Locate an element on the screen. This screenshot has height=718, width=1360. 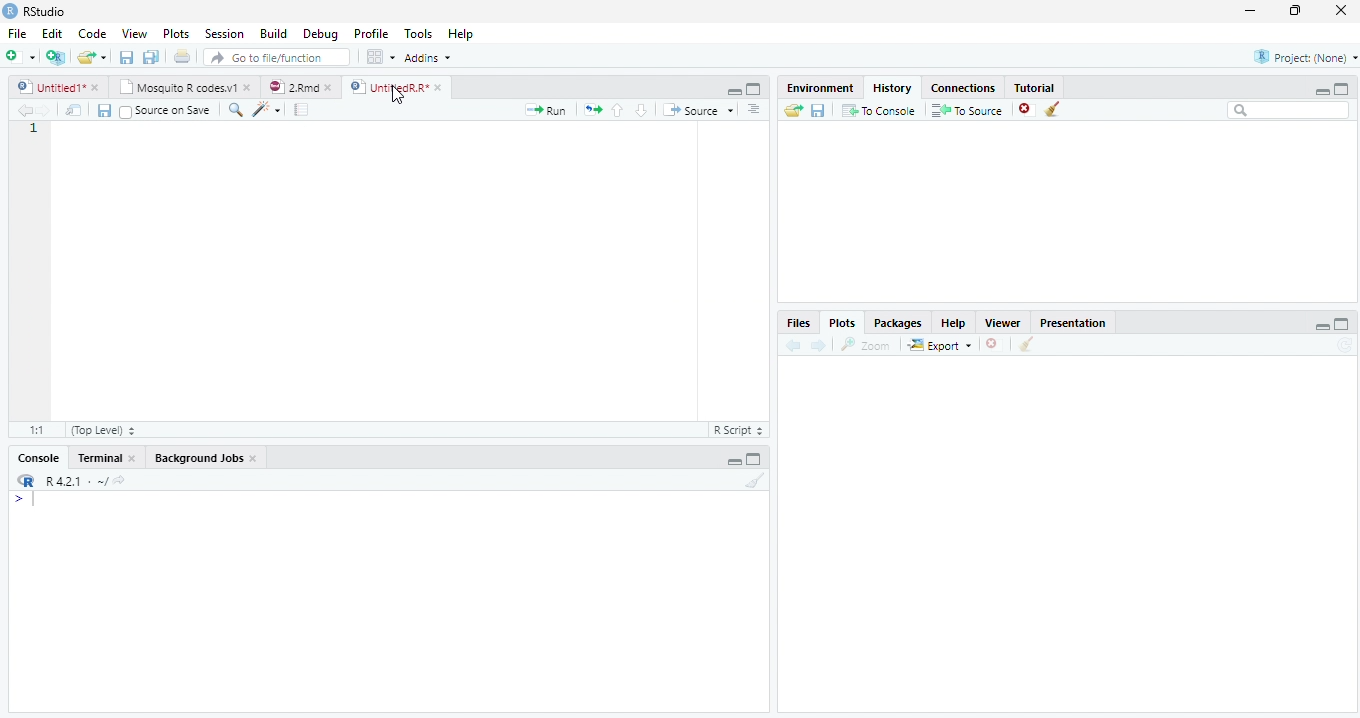
Print is located at coordinates (182, 58).